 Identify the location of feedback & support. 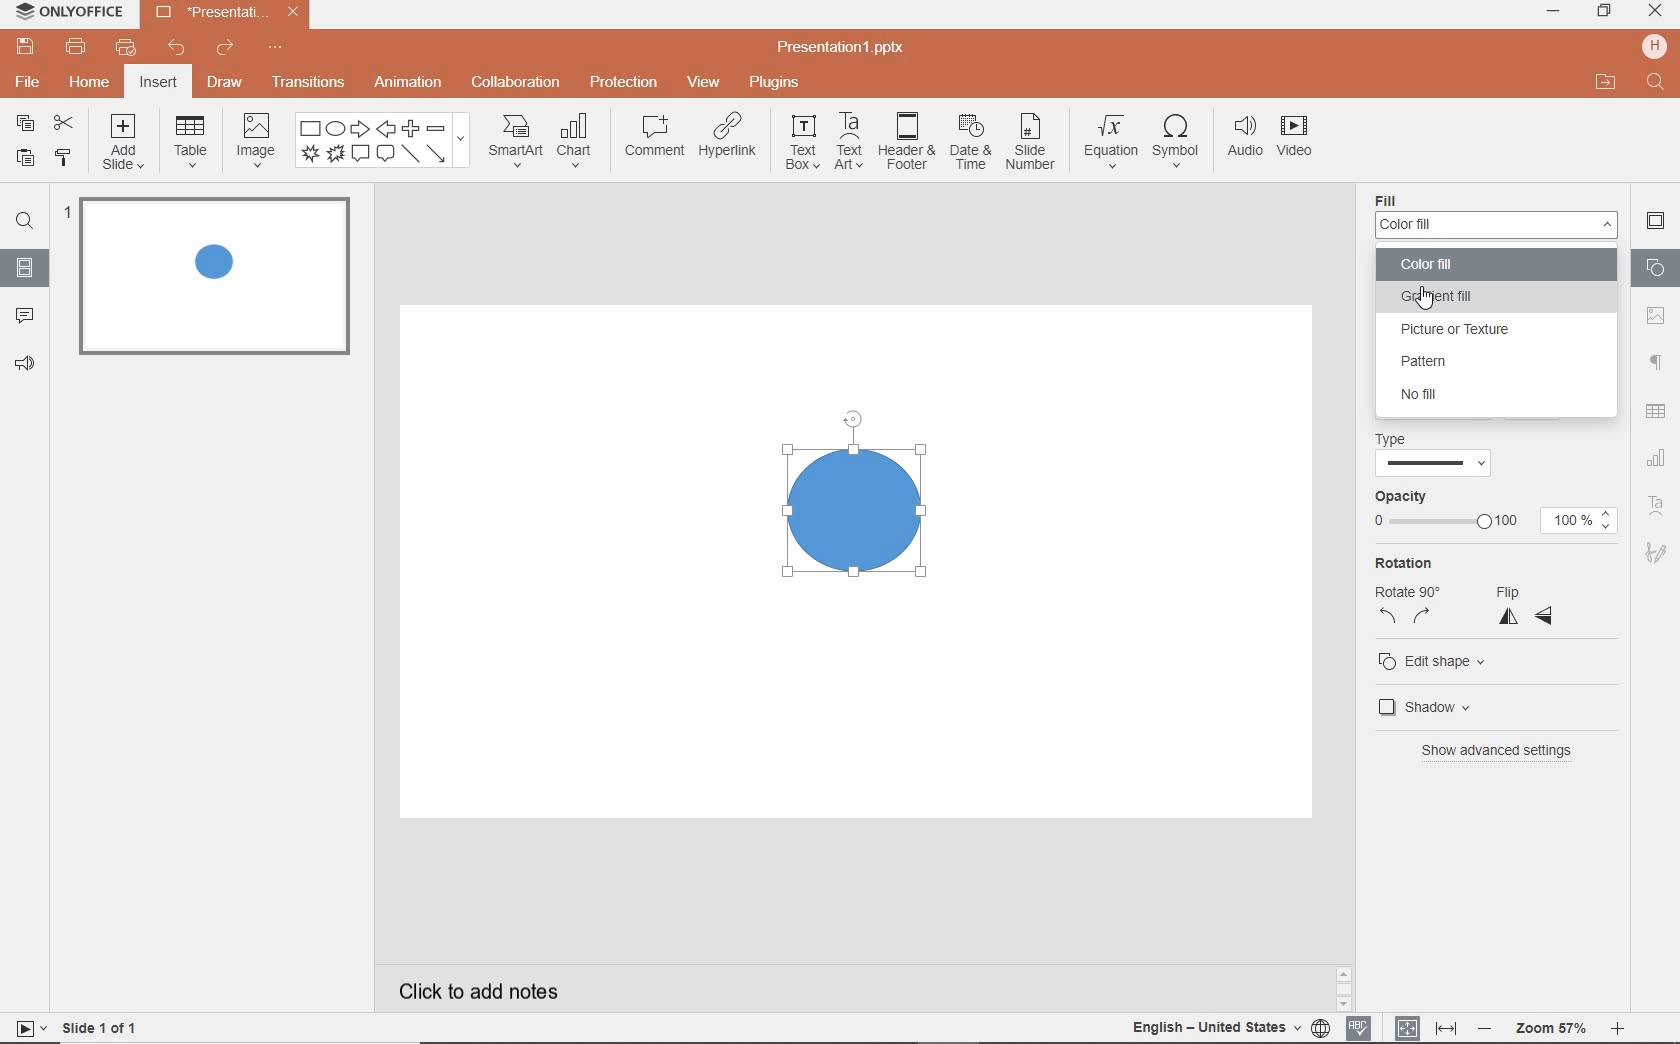
(23, 366).